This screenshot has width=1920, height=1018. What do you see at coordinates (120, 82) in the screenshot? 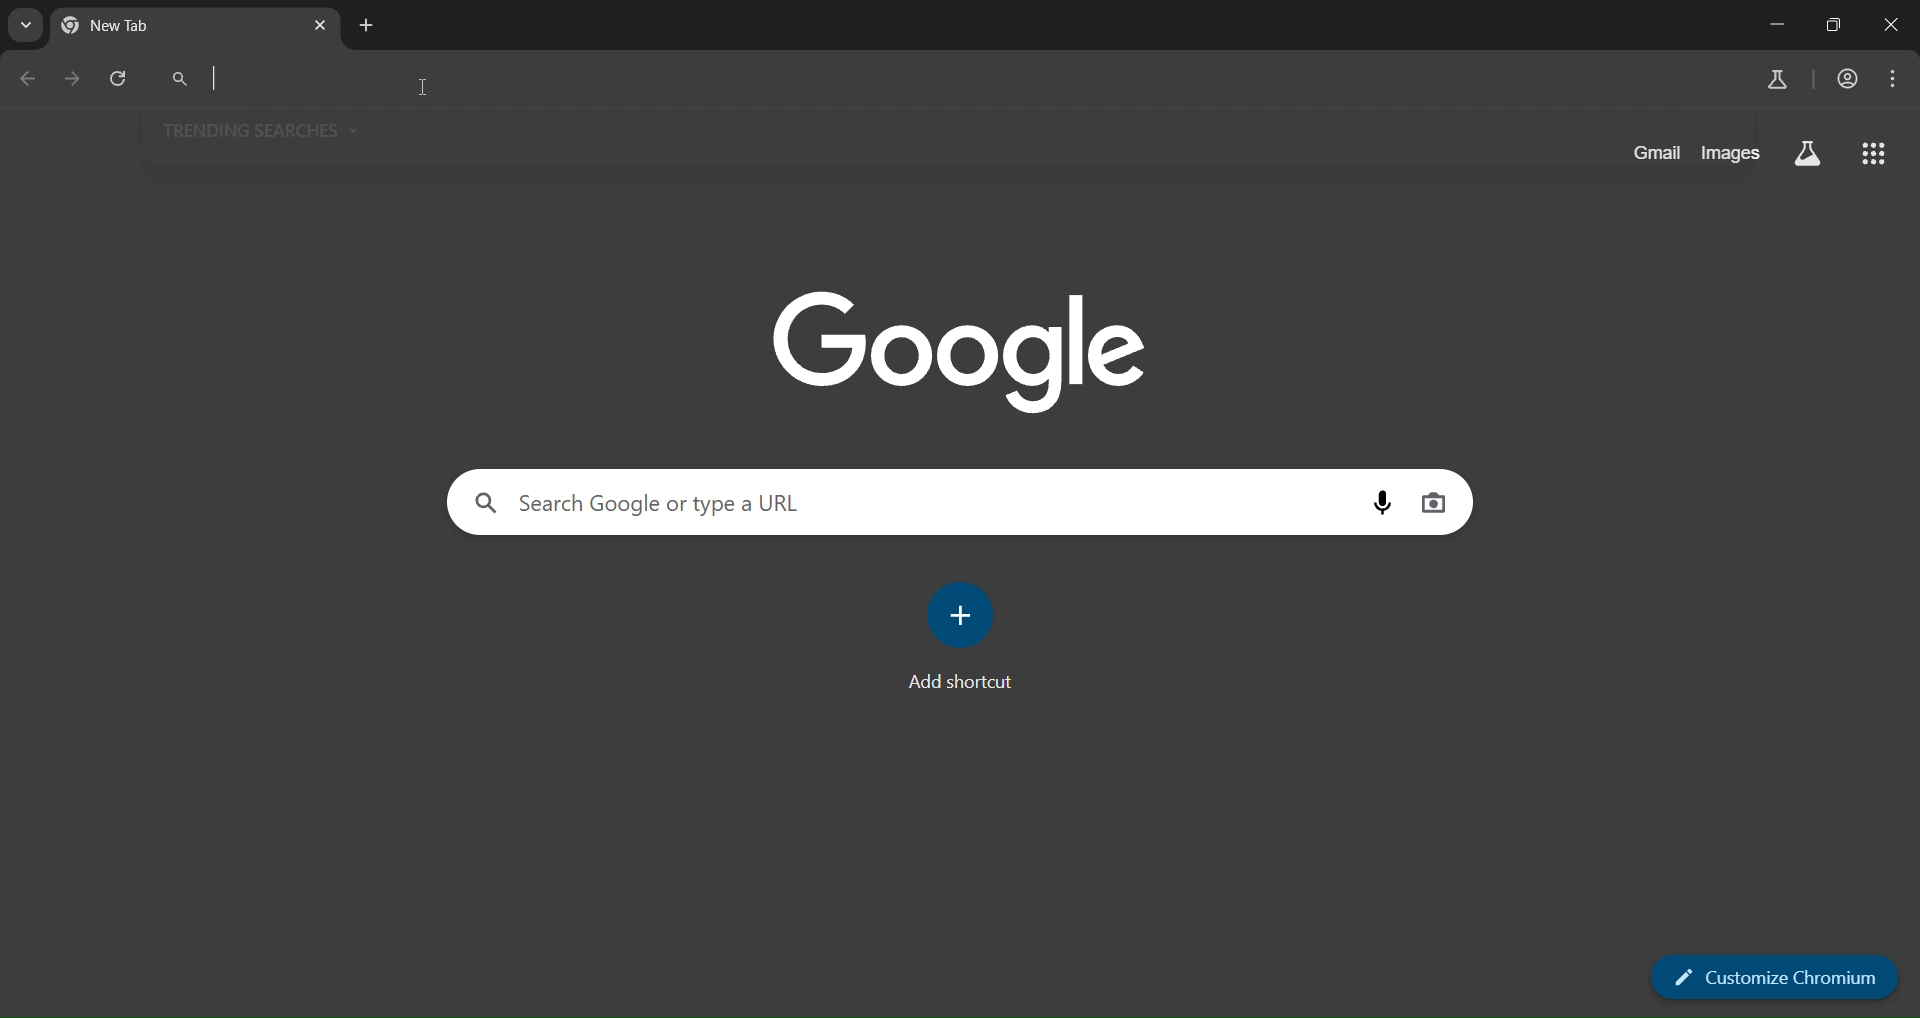
I see `reload pages` at bounding box center [120, 82].